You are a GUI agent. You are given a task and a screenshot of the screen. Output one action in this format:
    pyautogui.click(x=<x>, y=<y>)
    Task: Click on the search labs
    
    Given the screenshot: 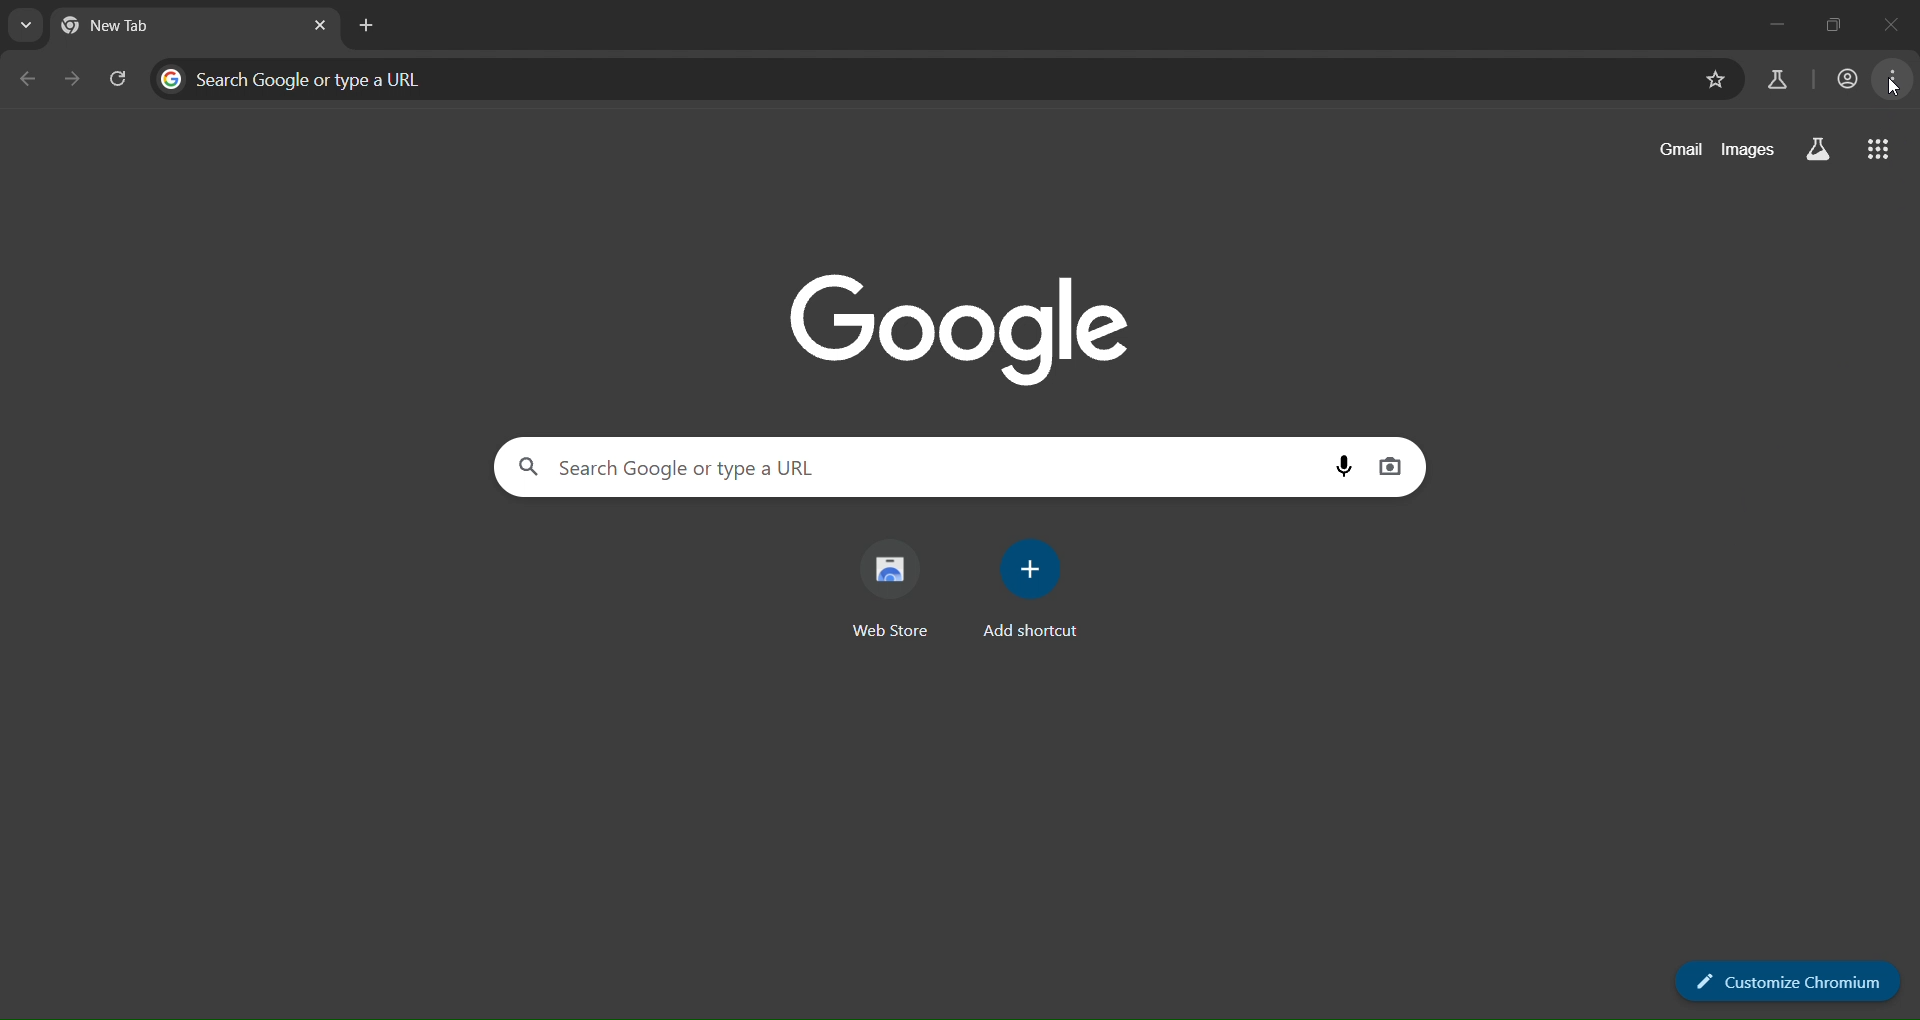 What is the action you would take?
    pyautogui.click(x=1775, y=78)
    